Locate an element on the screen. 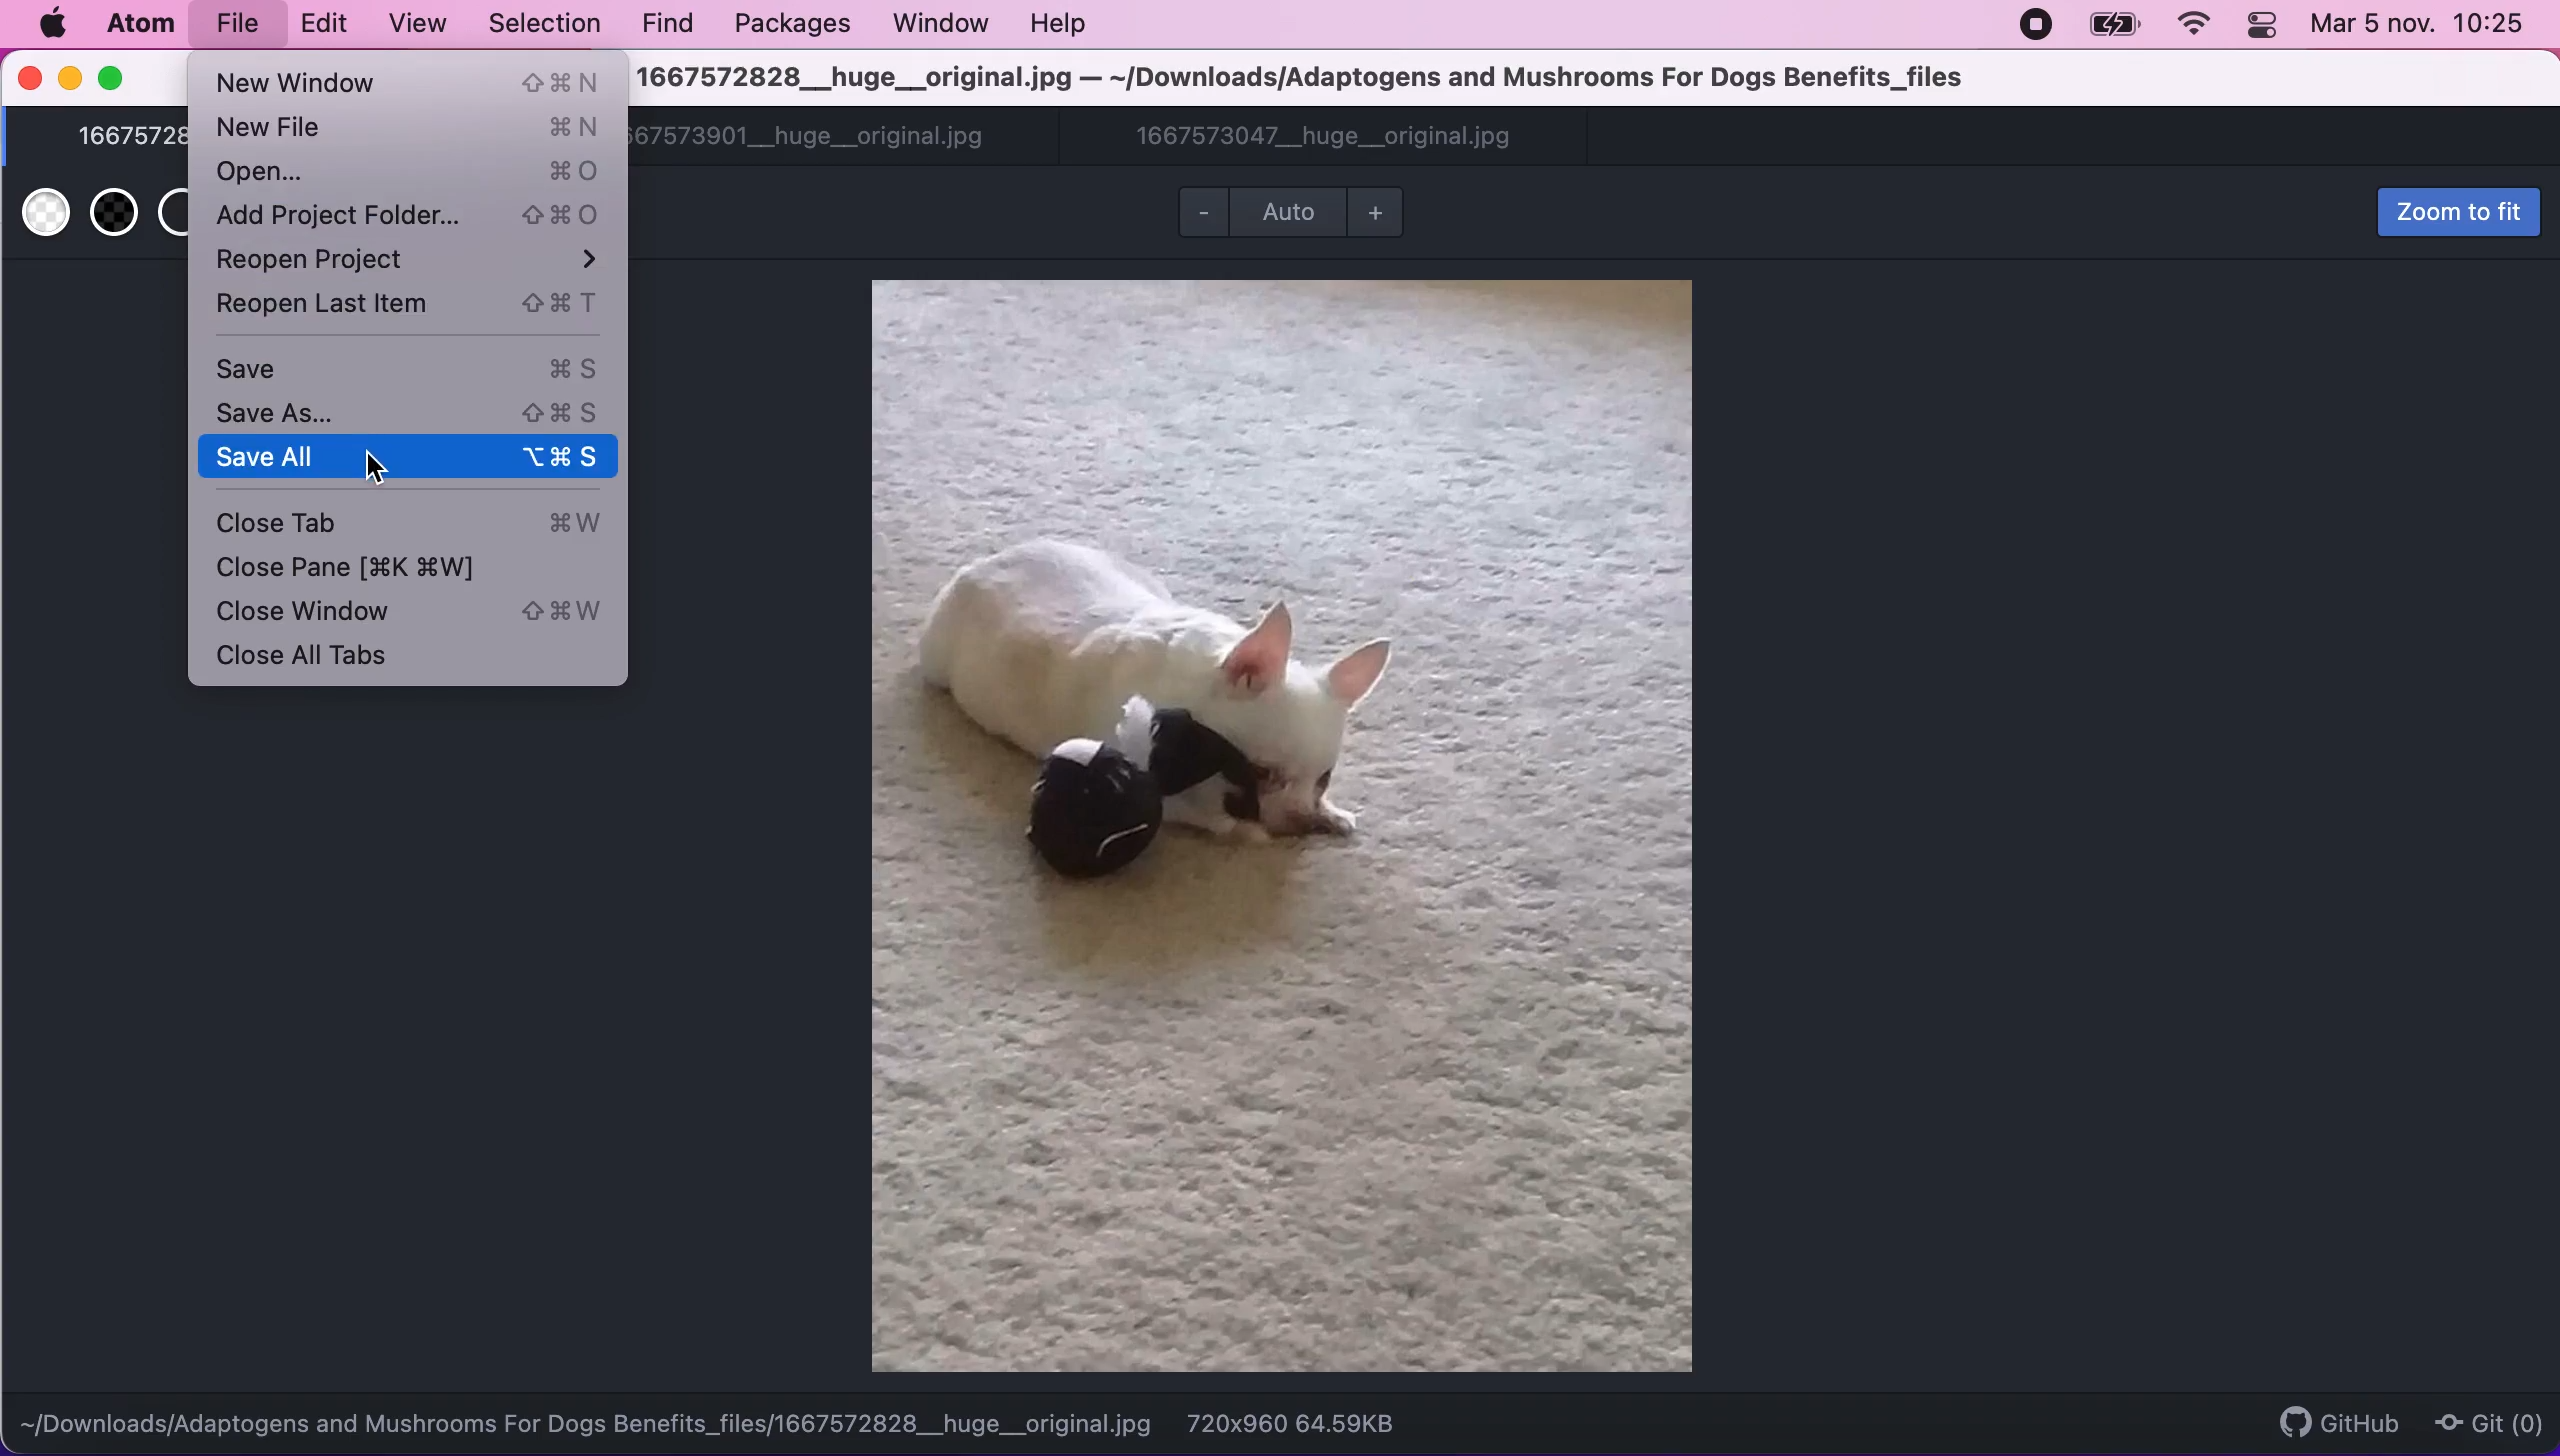  save all is located at coordinates (408, 460).